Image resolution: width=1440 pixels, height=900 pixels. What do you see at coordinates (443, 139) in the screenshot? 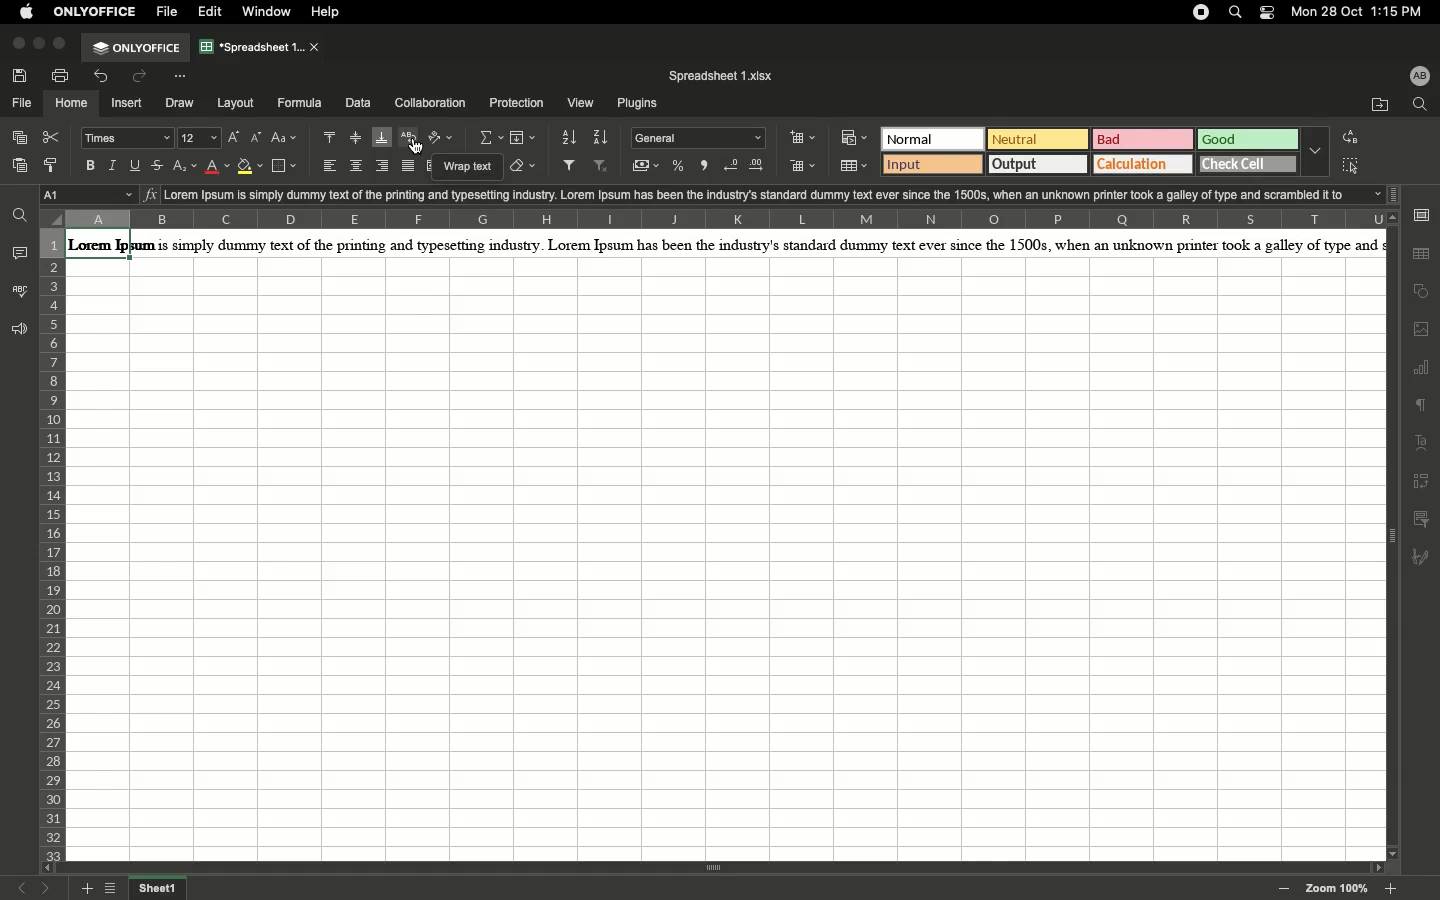
I see `Orientation` at bounding box center [443, 139].